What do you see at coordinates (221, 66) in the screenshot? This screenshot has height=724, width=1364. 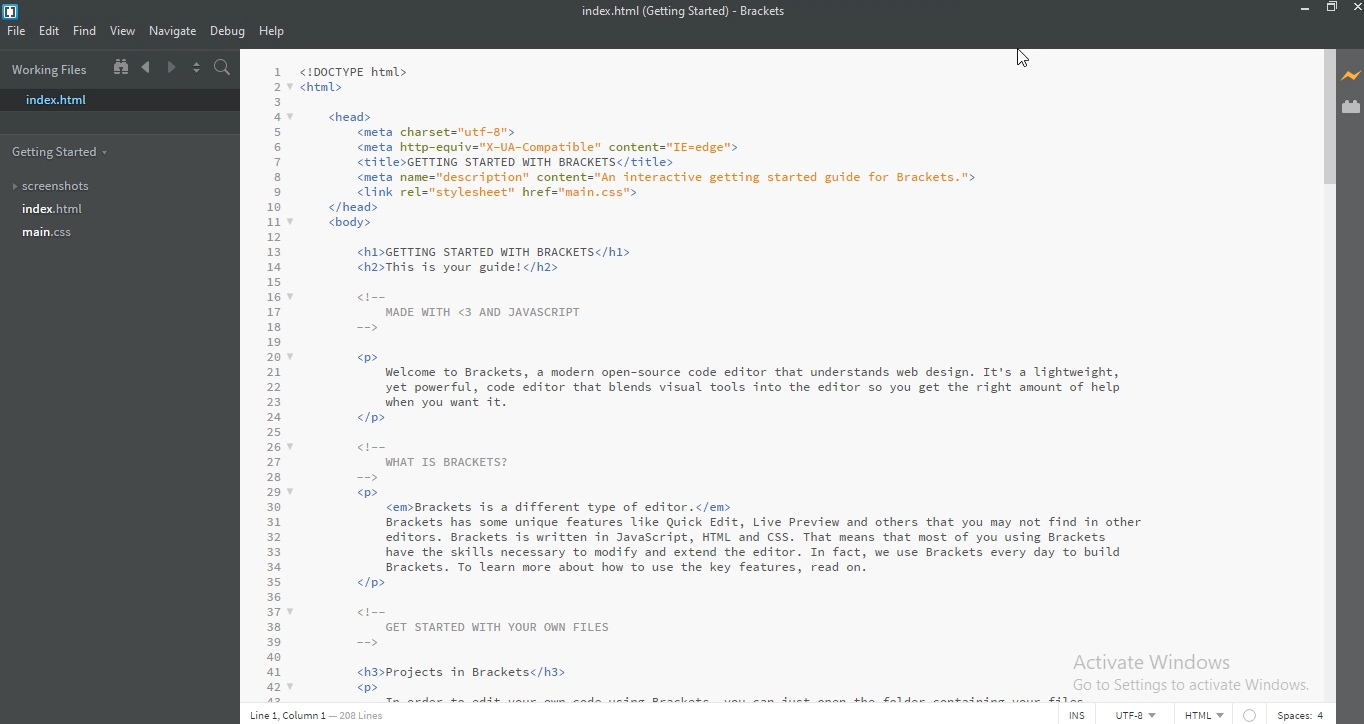 I see `Find in files` at bounding box center [221, 66].